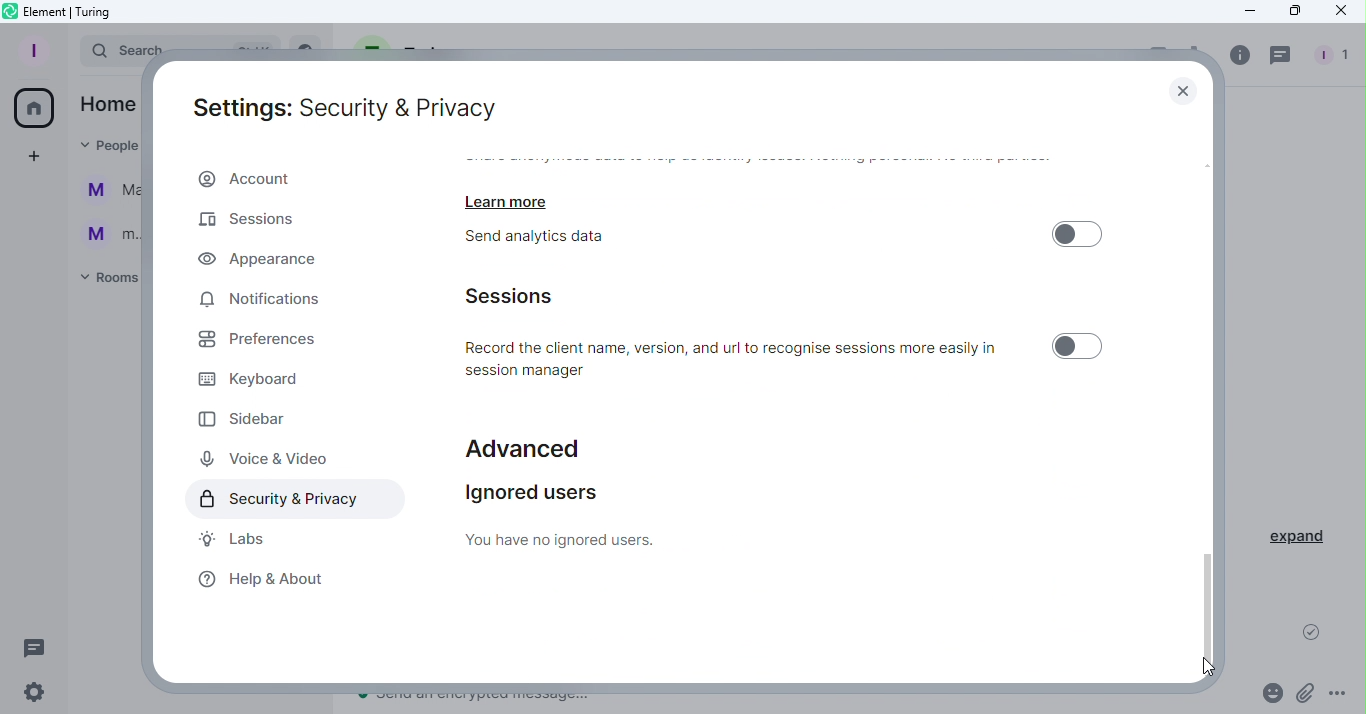 This screenshot has width=1366, height=714. Describe the element at coordinates (105, 233) in the screenshot. I see `m...@t...` at that location.